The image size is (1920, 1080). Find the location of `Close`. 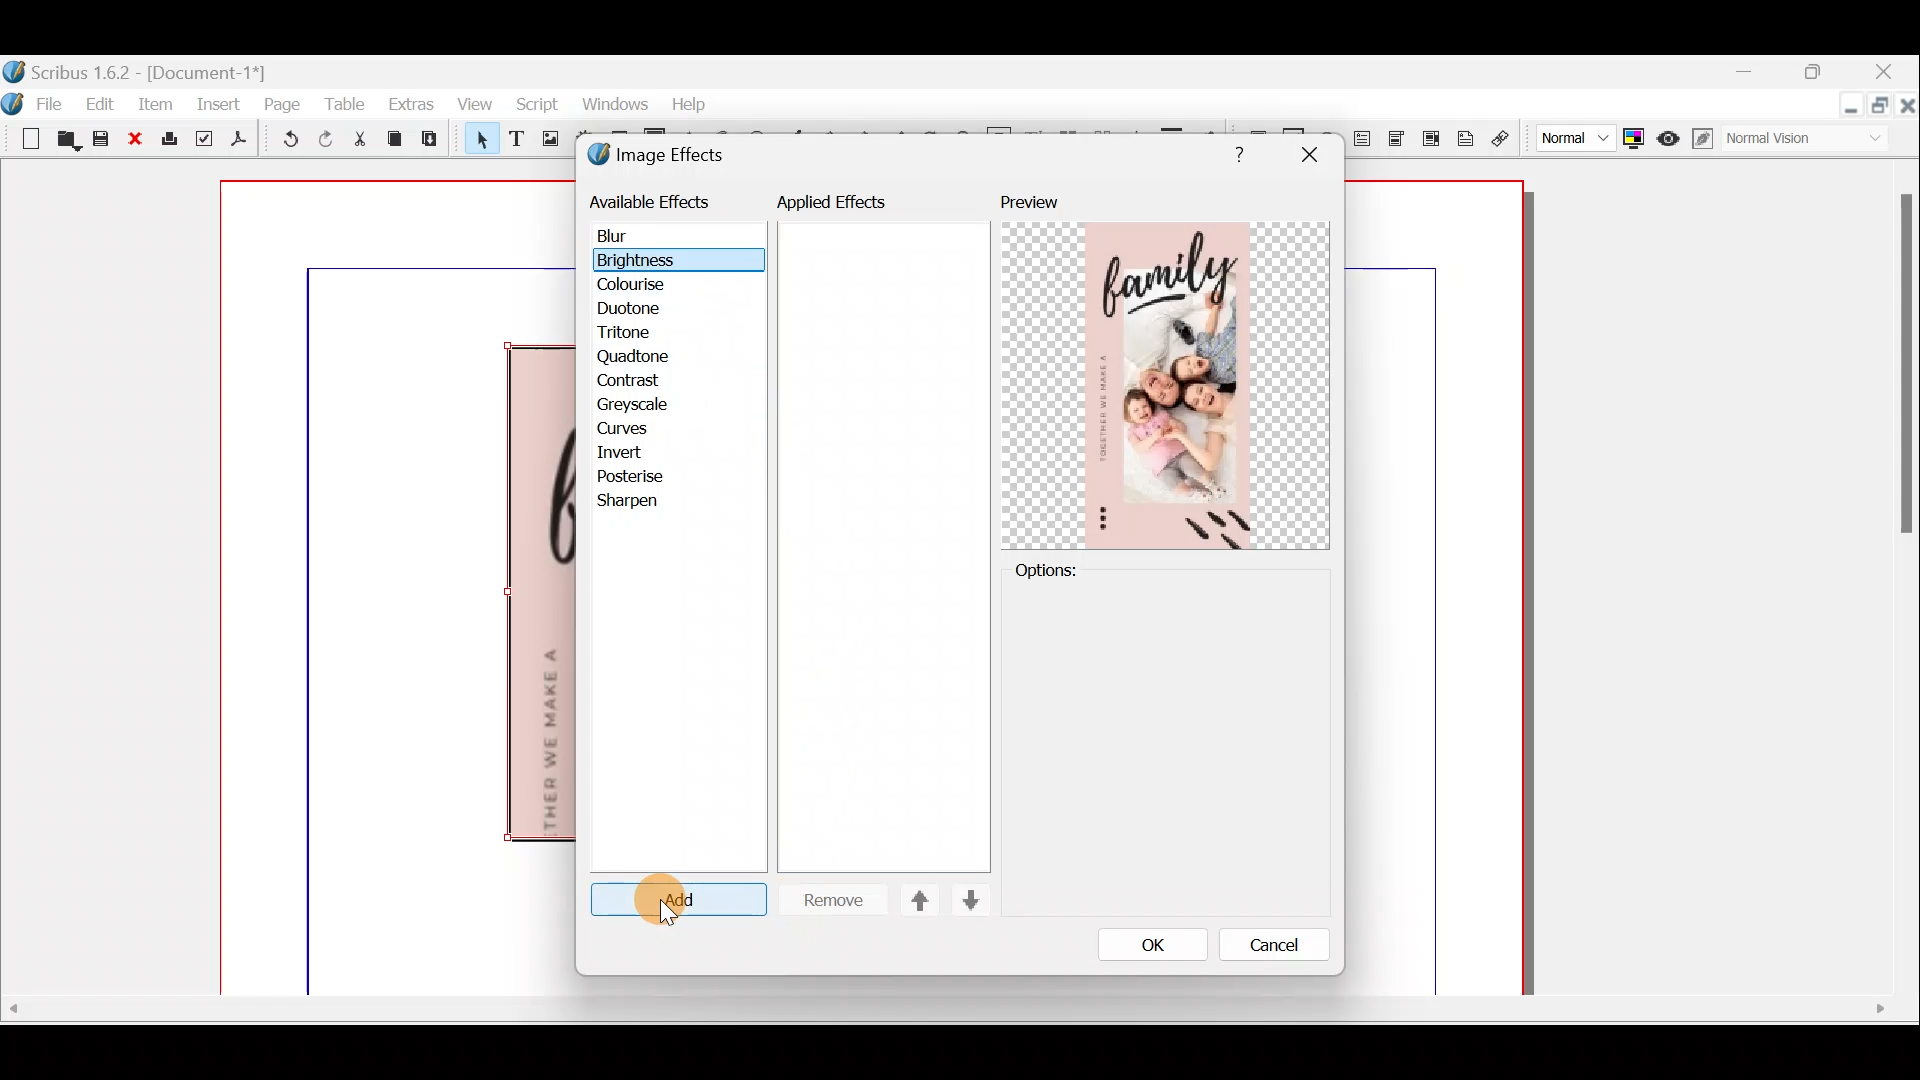

Close is located at coordinates (137, 140).